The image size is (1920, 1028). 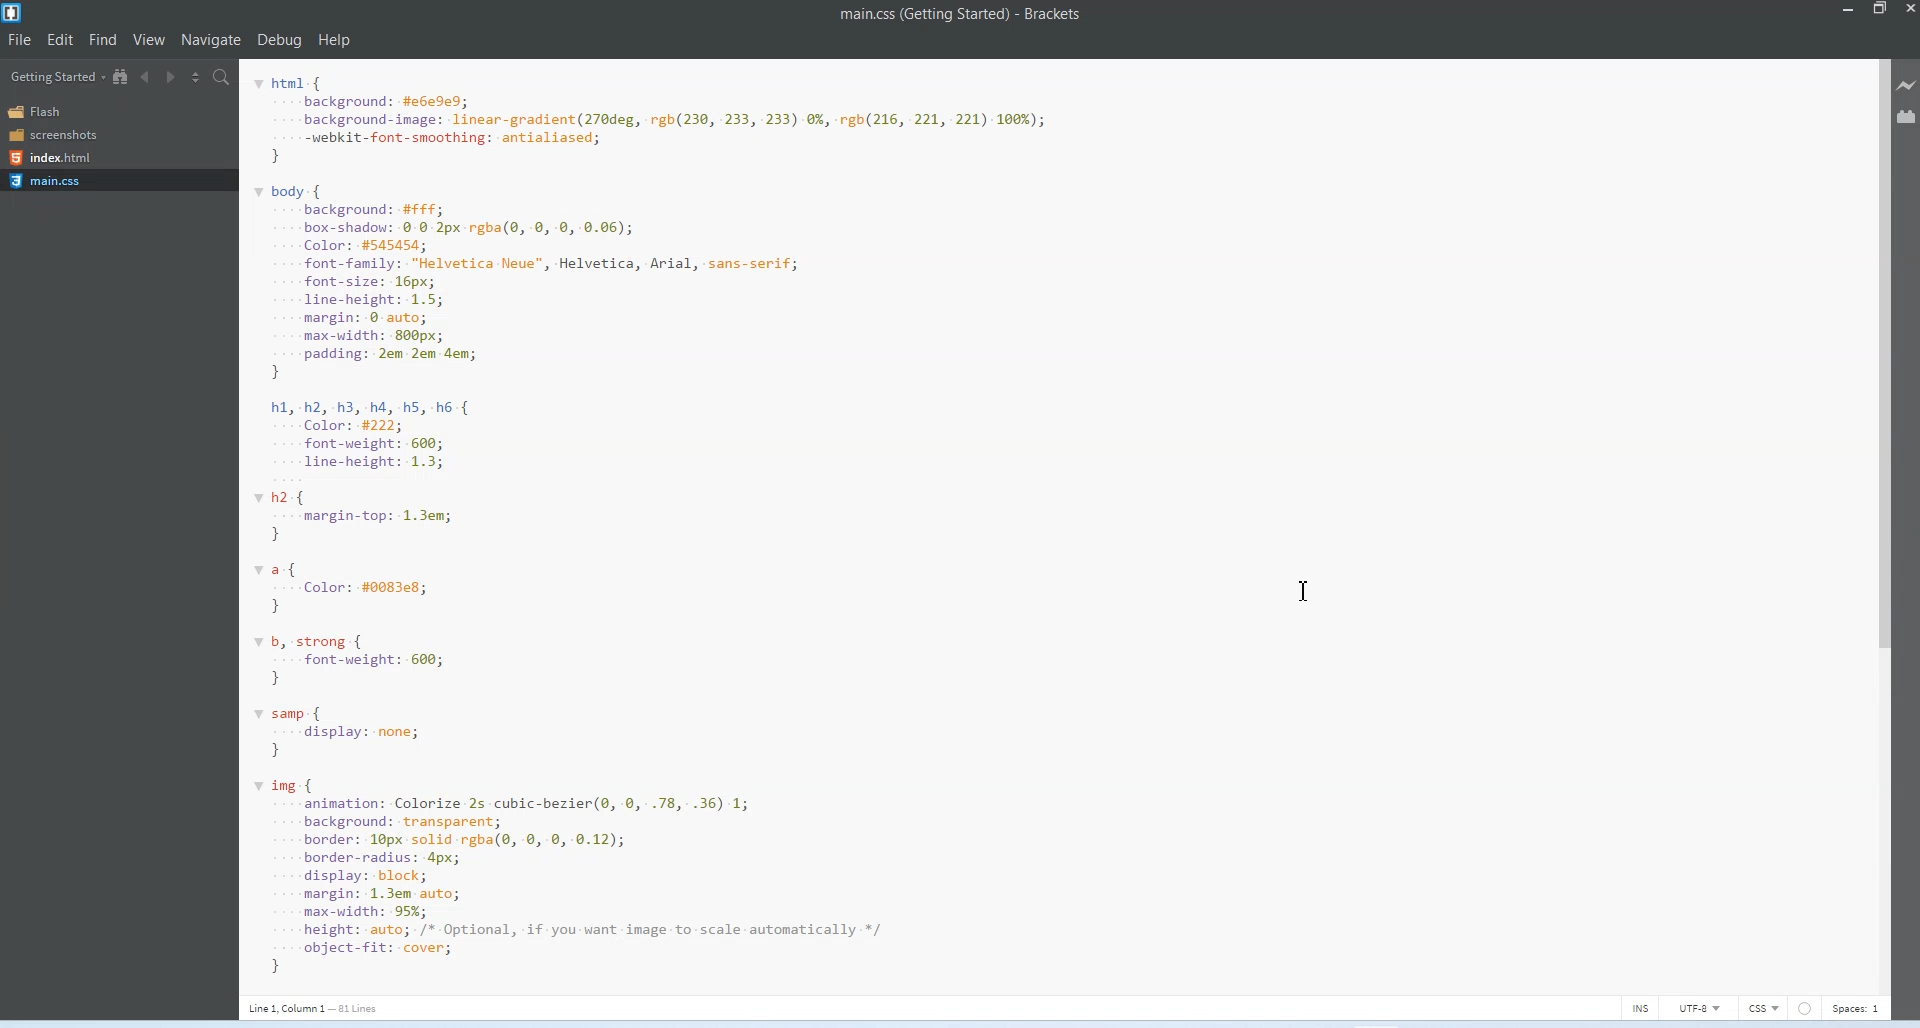 What do you see at coordinates (213, 40) in the screenshot?
I see `Navigate` at bounding box center [213, 40].